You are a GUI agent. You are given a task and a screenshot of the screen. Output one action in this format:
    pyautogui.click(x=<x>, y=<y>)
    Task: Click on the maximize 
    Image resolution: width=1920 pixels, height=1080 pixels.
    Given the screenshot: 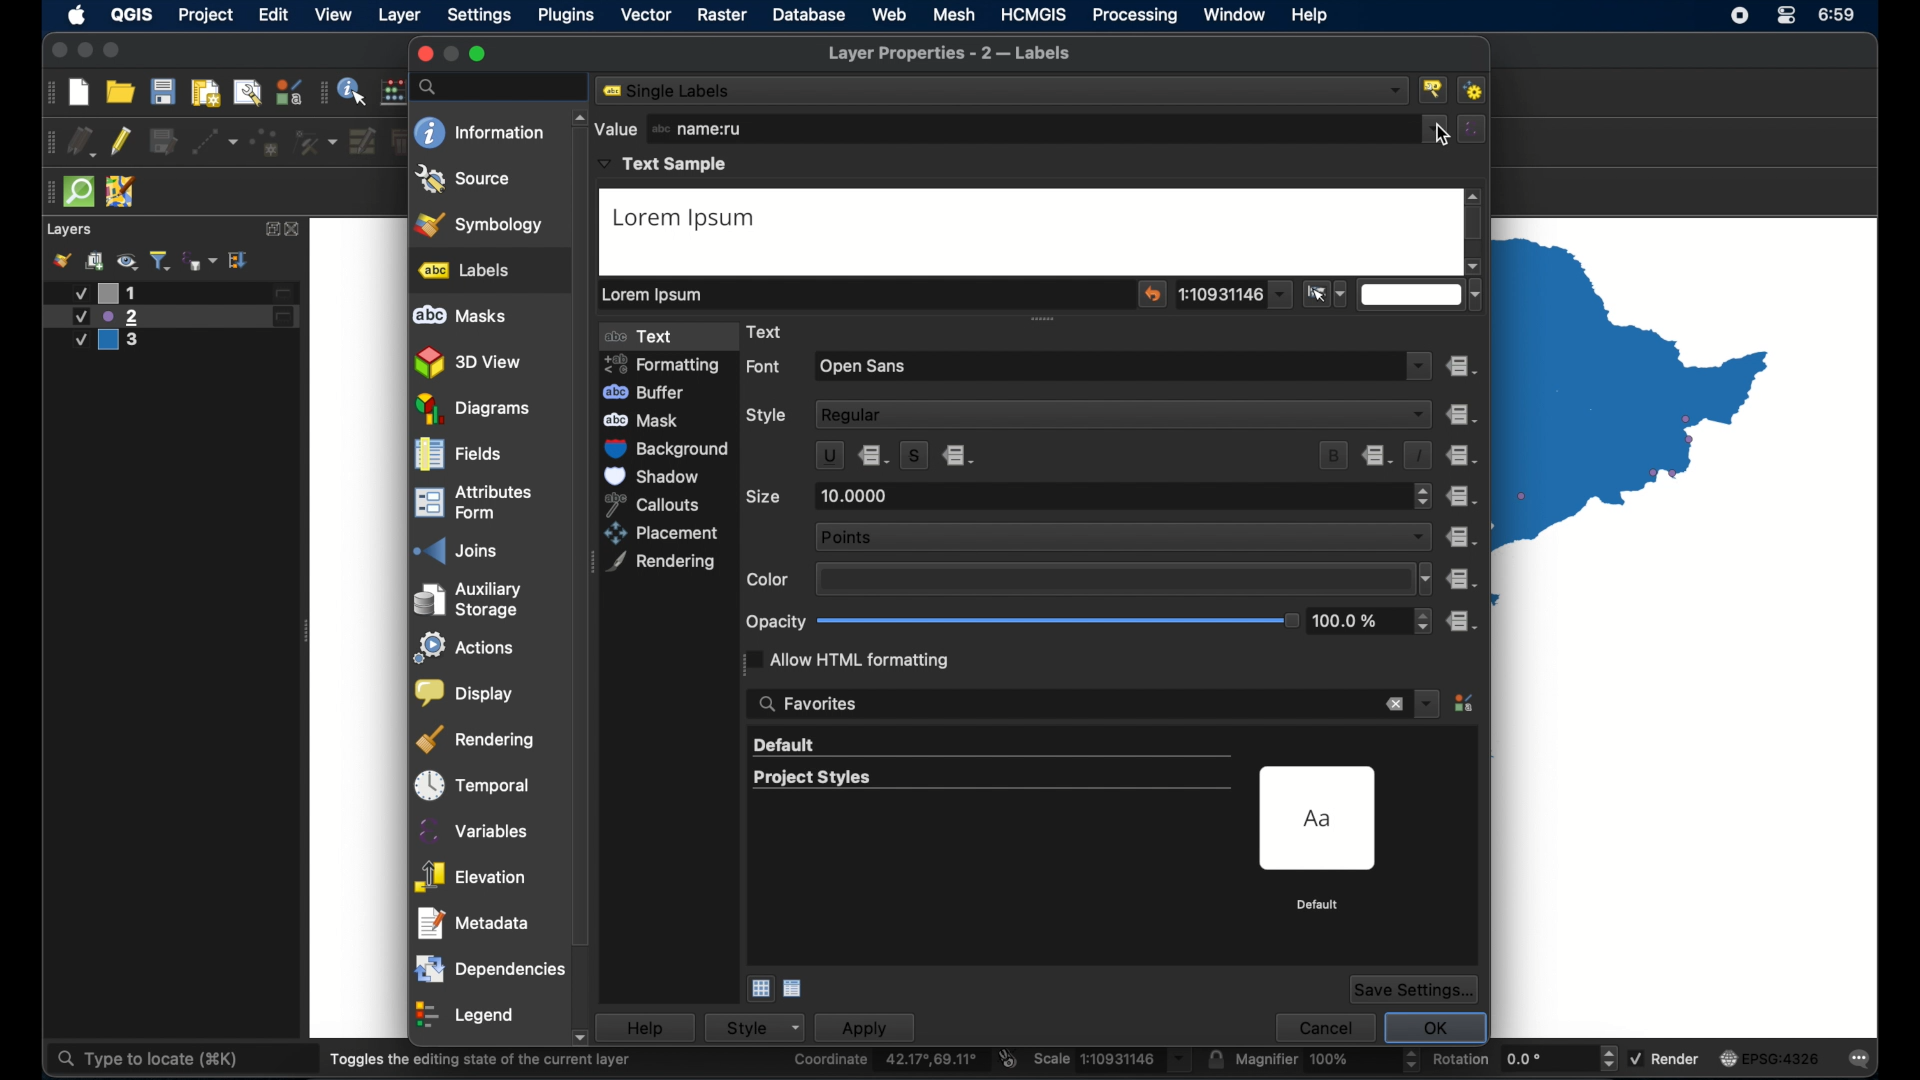 What is the action you would take?
    pyautogui.click(x=113, y=51)
    